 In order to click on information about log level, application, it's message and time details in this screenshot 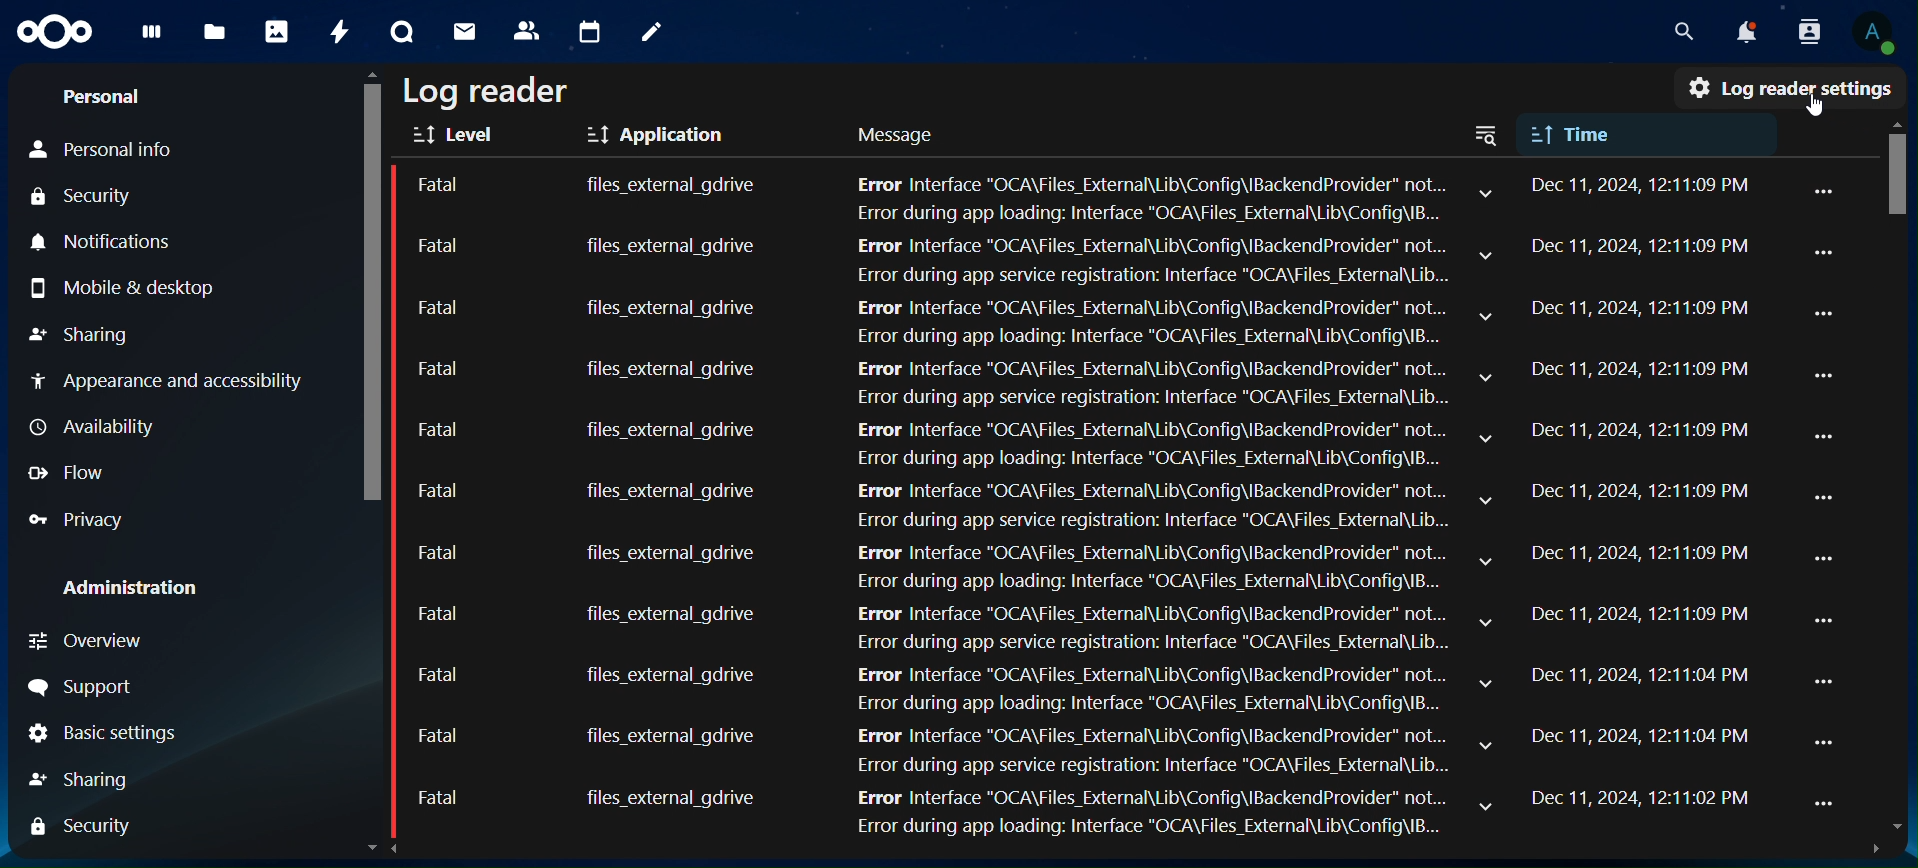, I will do `click(1096, 500)`.